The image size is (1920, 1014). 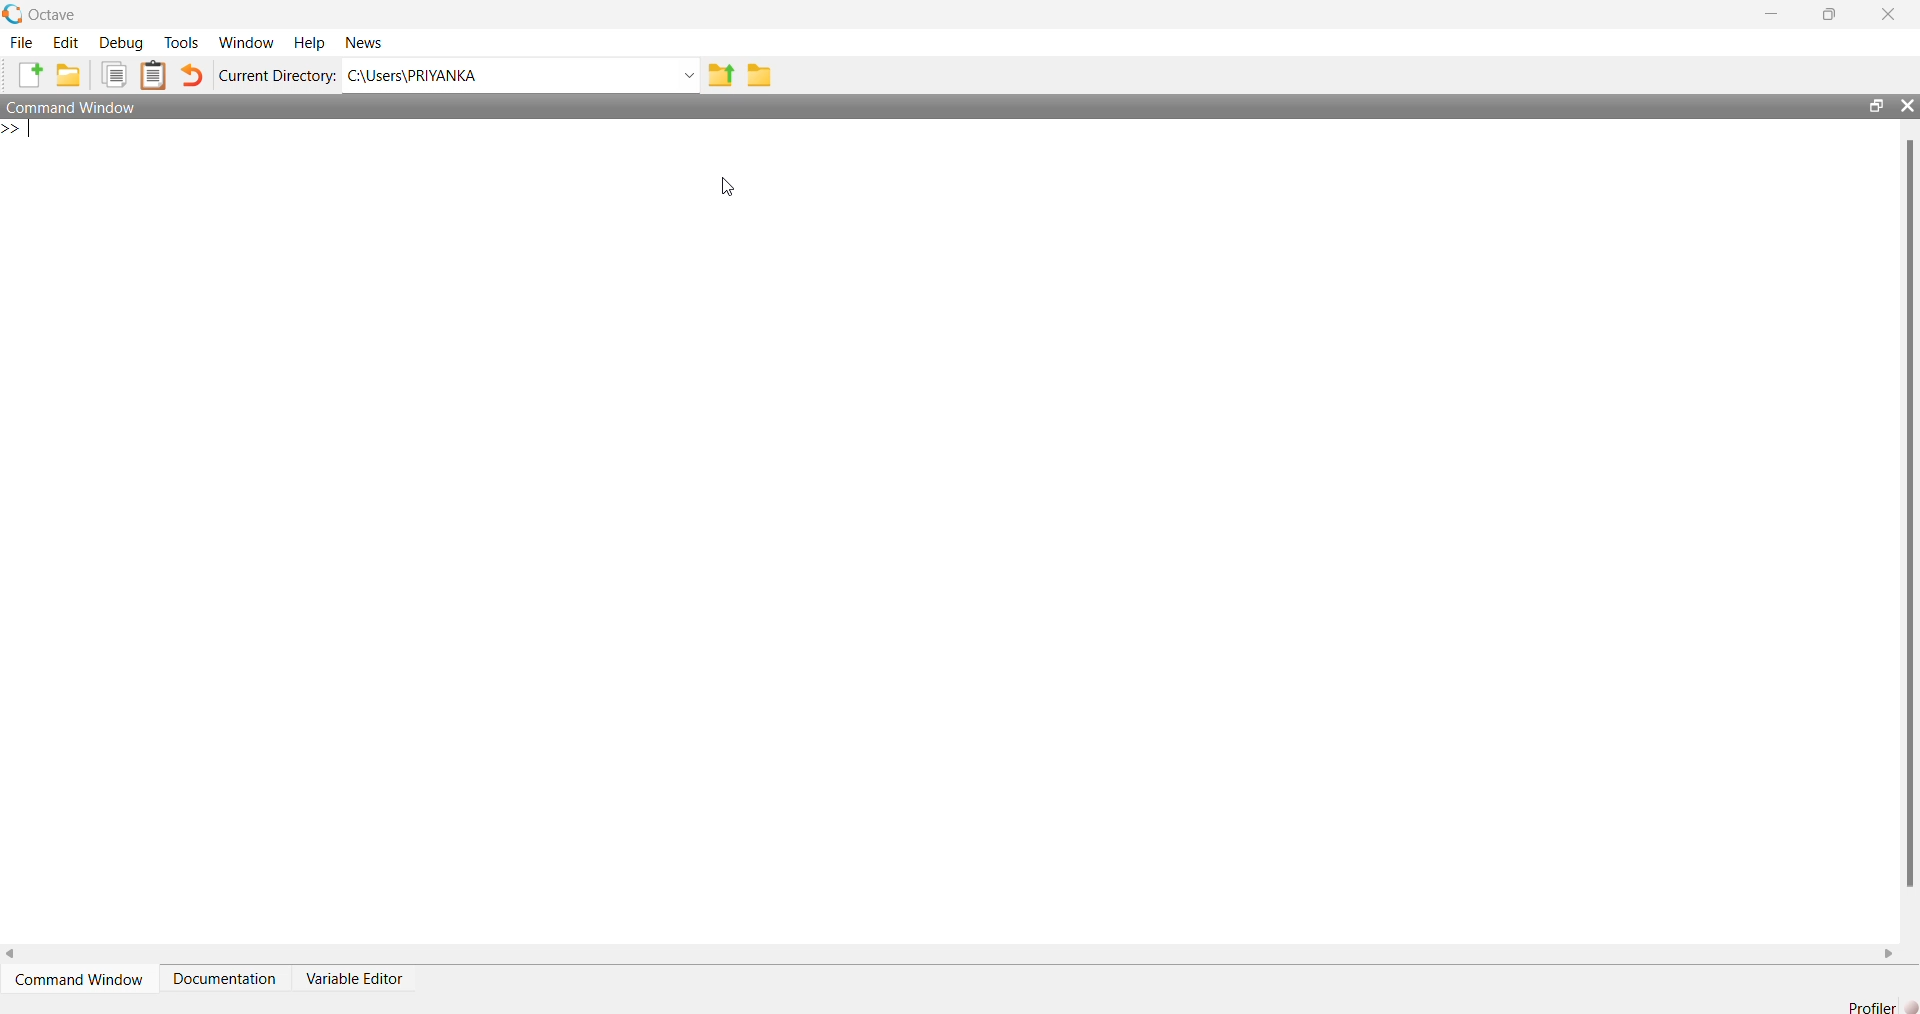 What do you see at coordinates (12, 129) in the screenshot?
I see `New line` at bounding box center [12, 129].